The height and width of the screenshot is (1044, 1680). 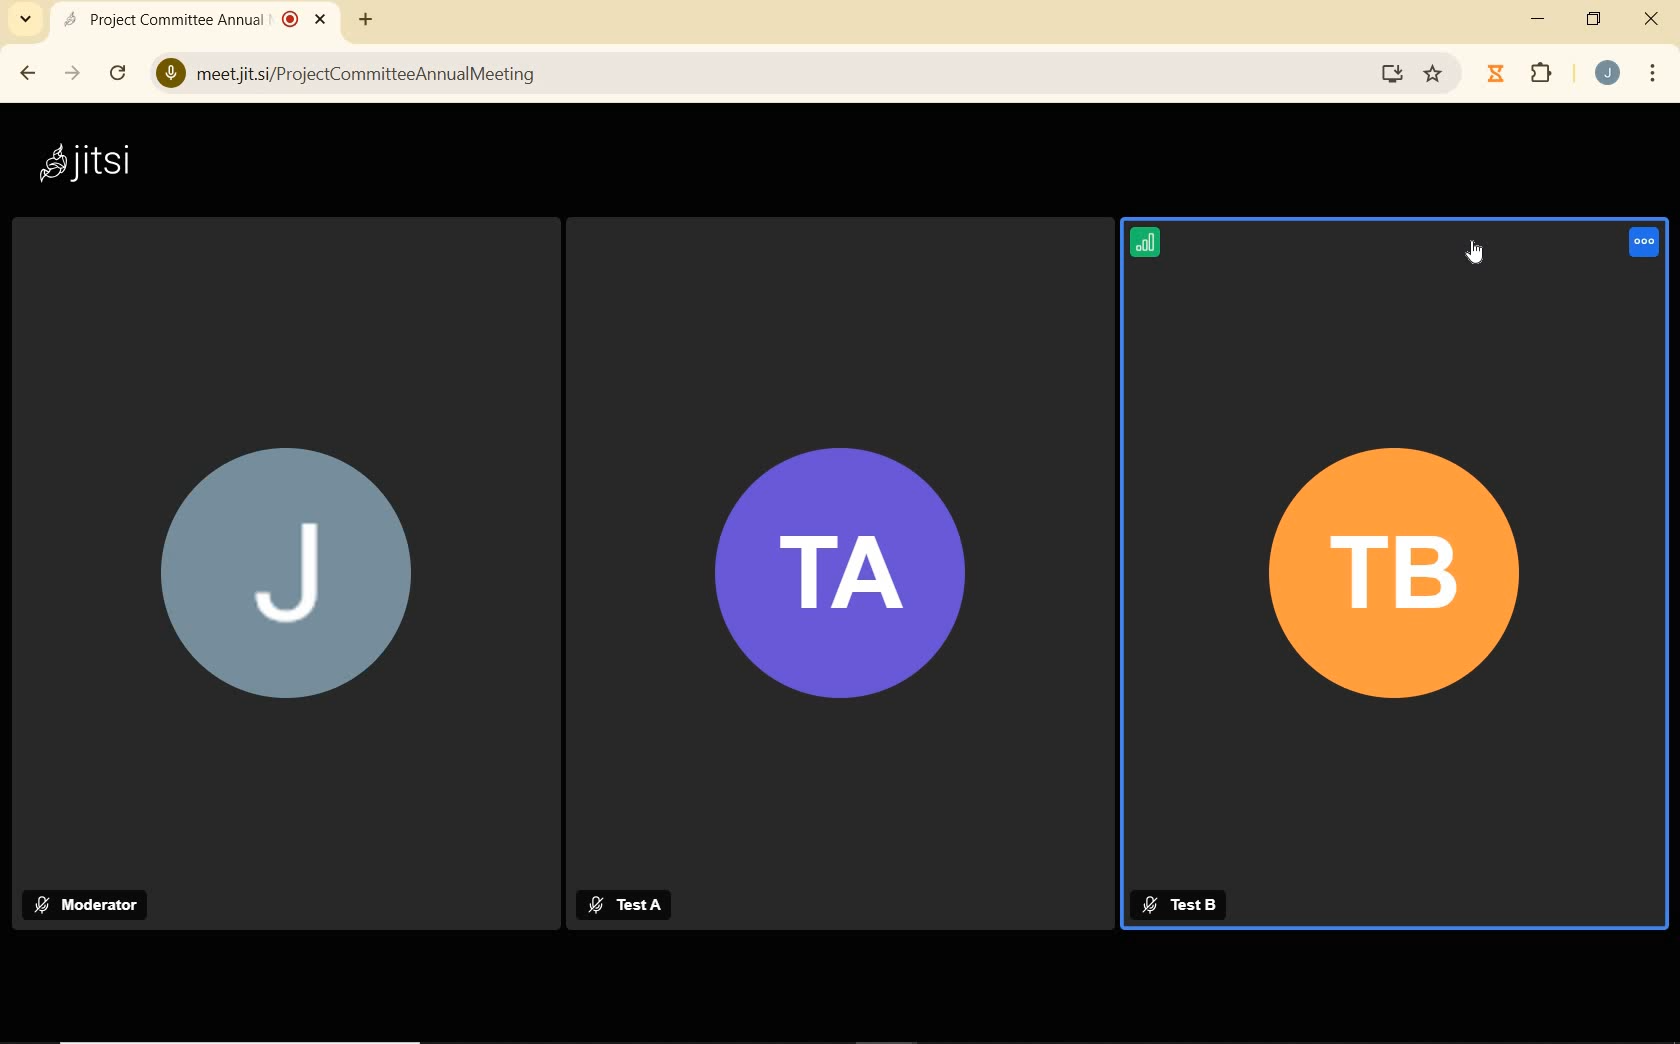 I want to click on View Site Information, so click(x=171, y=75).